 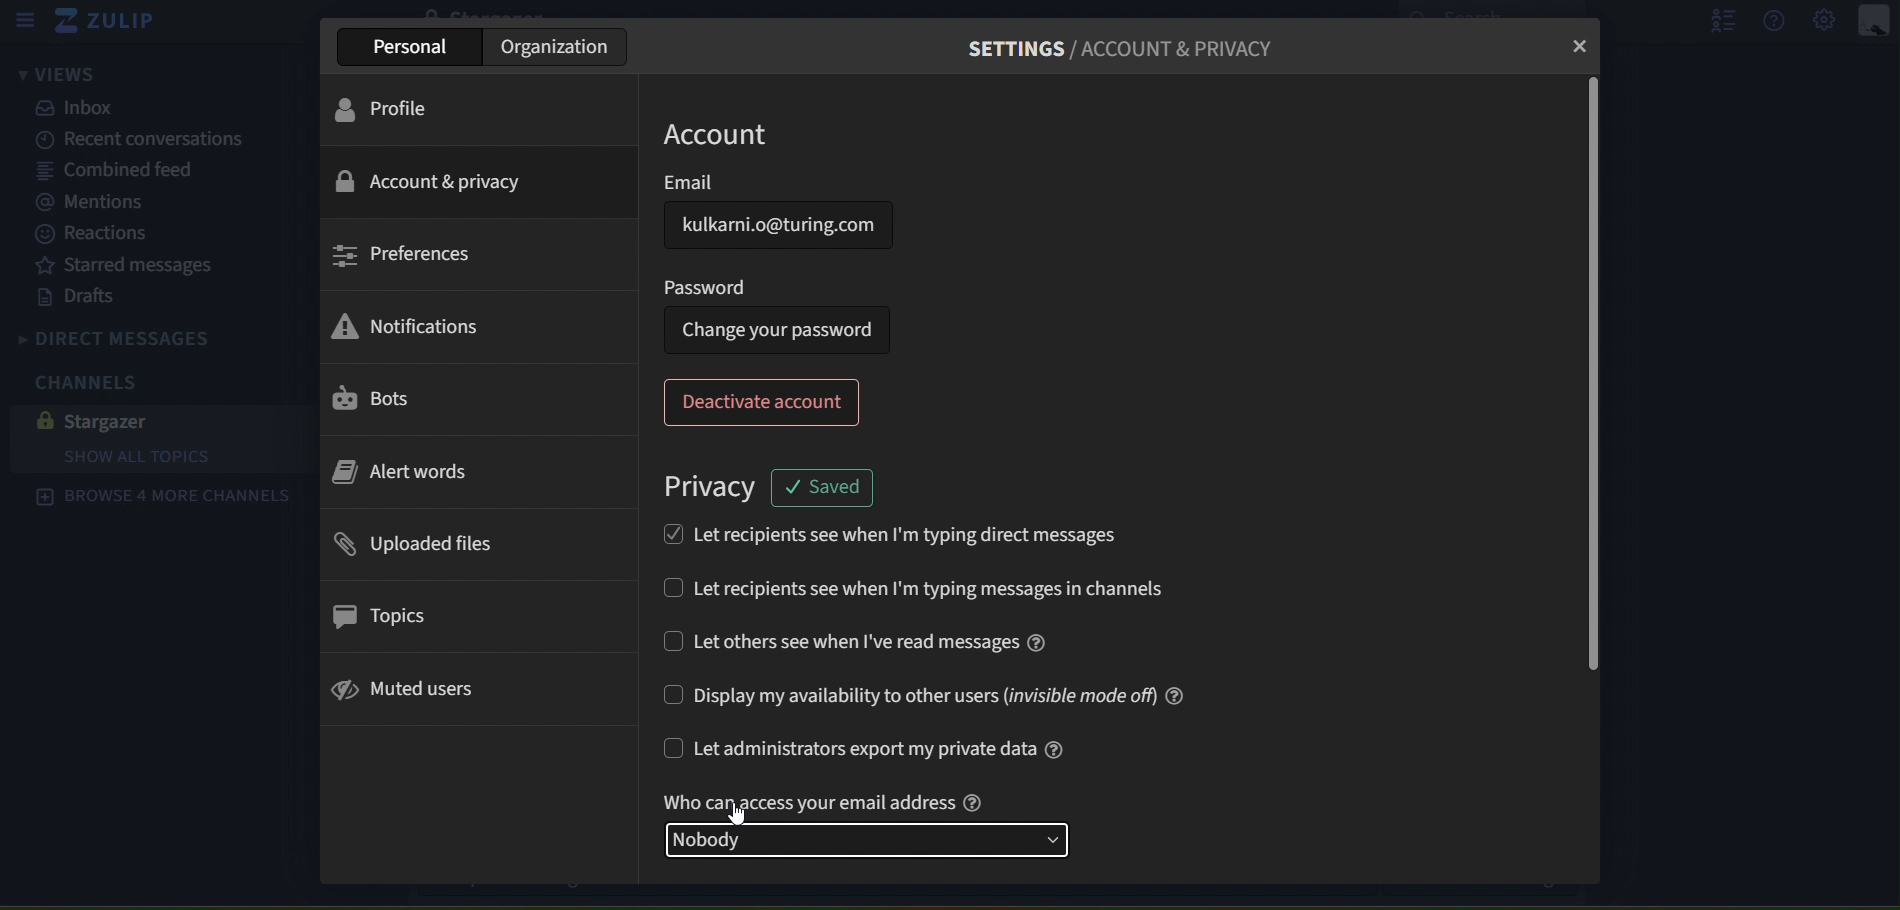 What do you see at coordinates (869, 751) in the screenshot?
I see `let administration export my private data` at bounding box center [869, 751].